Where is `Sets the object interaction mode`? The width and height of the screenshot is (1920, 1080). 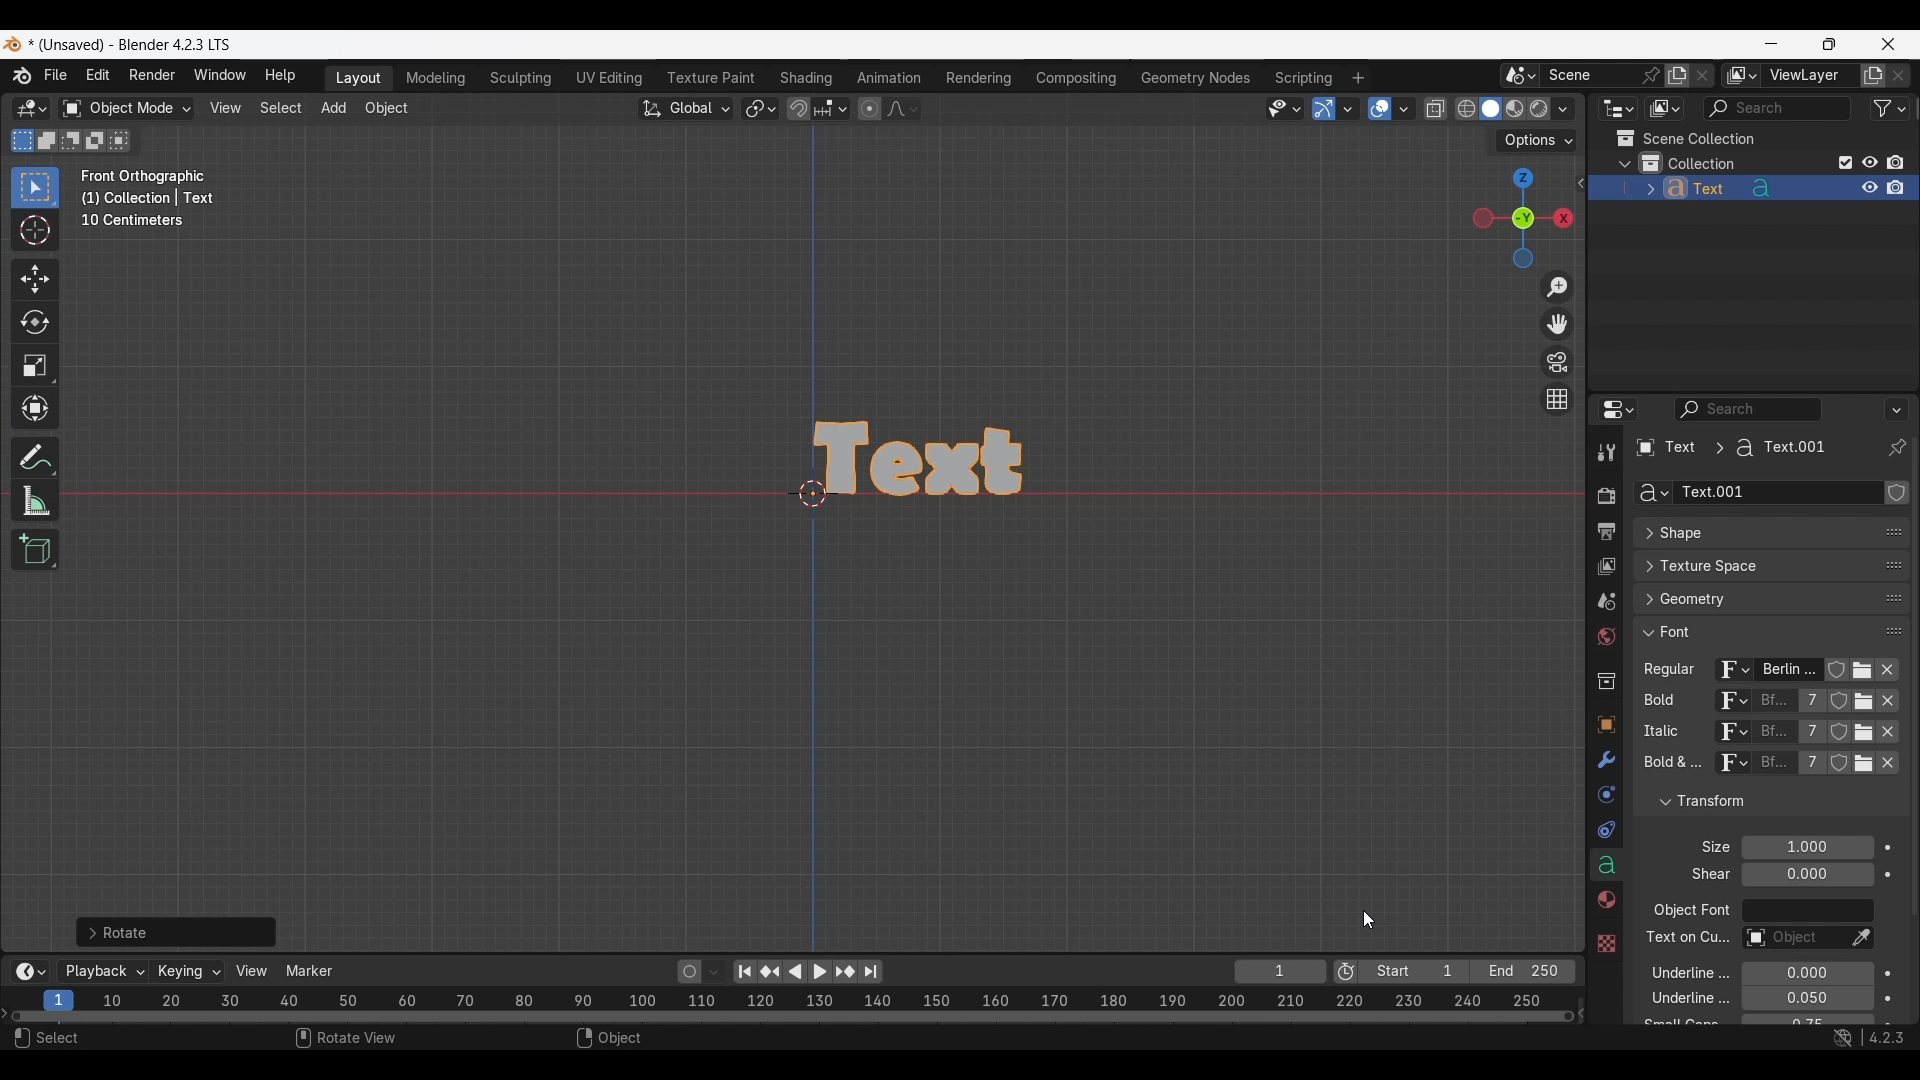
Sets the object interaction mode is located at coordinates (126, 109).